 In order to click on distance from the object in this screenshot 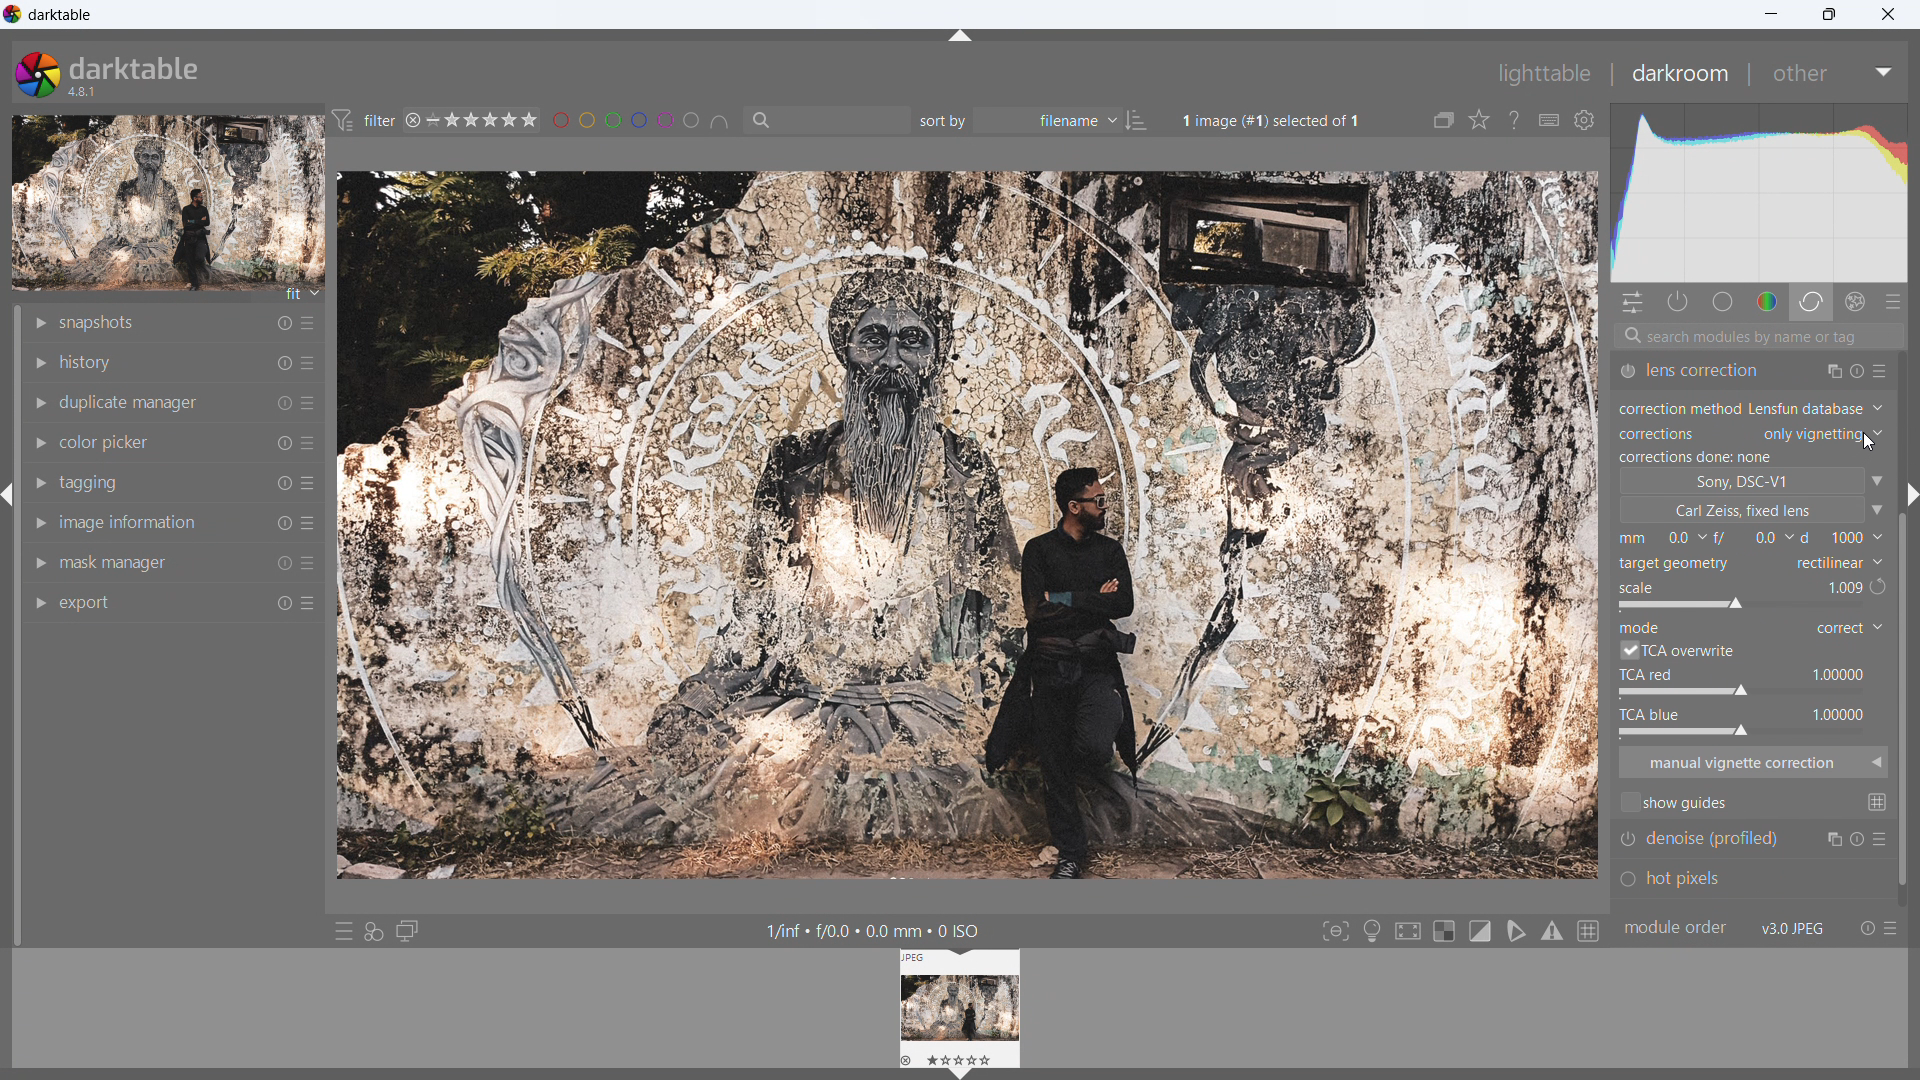, I will do `click(1753, 540)`.